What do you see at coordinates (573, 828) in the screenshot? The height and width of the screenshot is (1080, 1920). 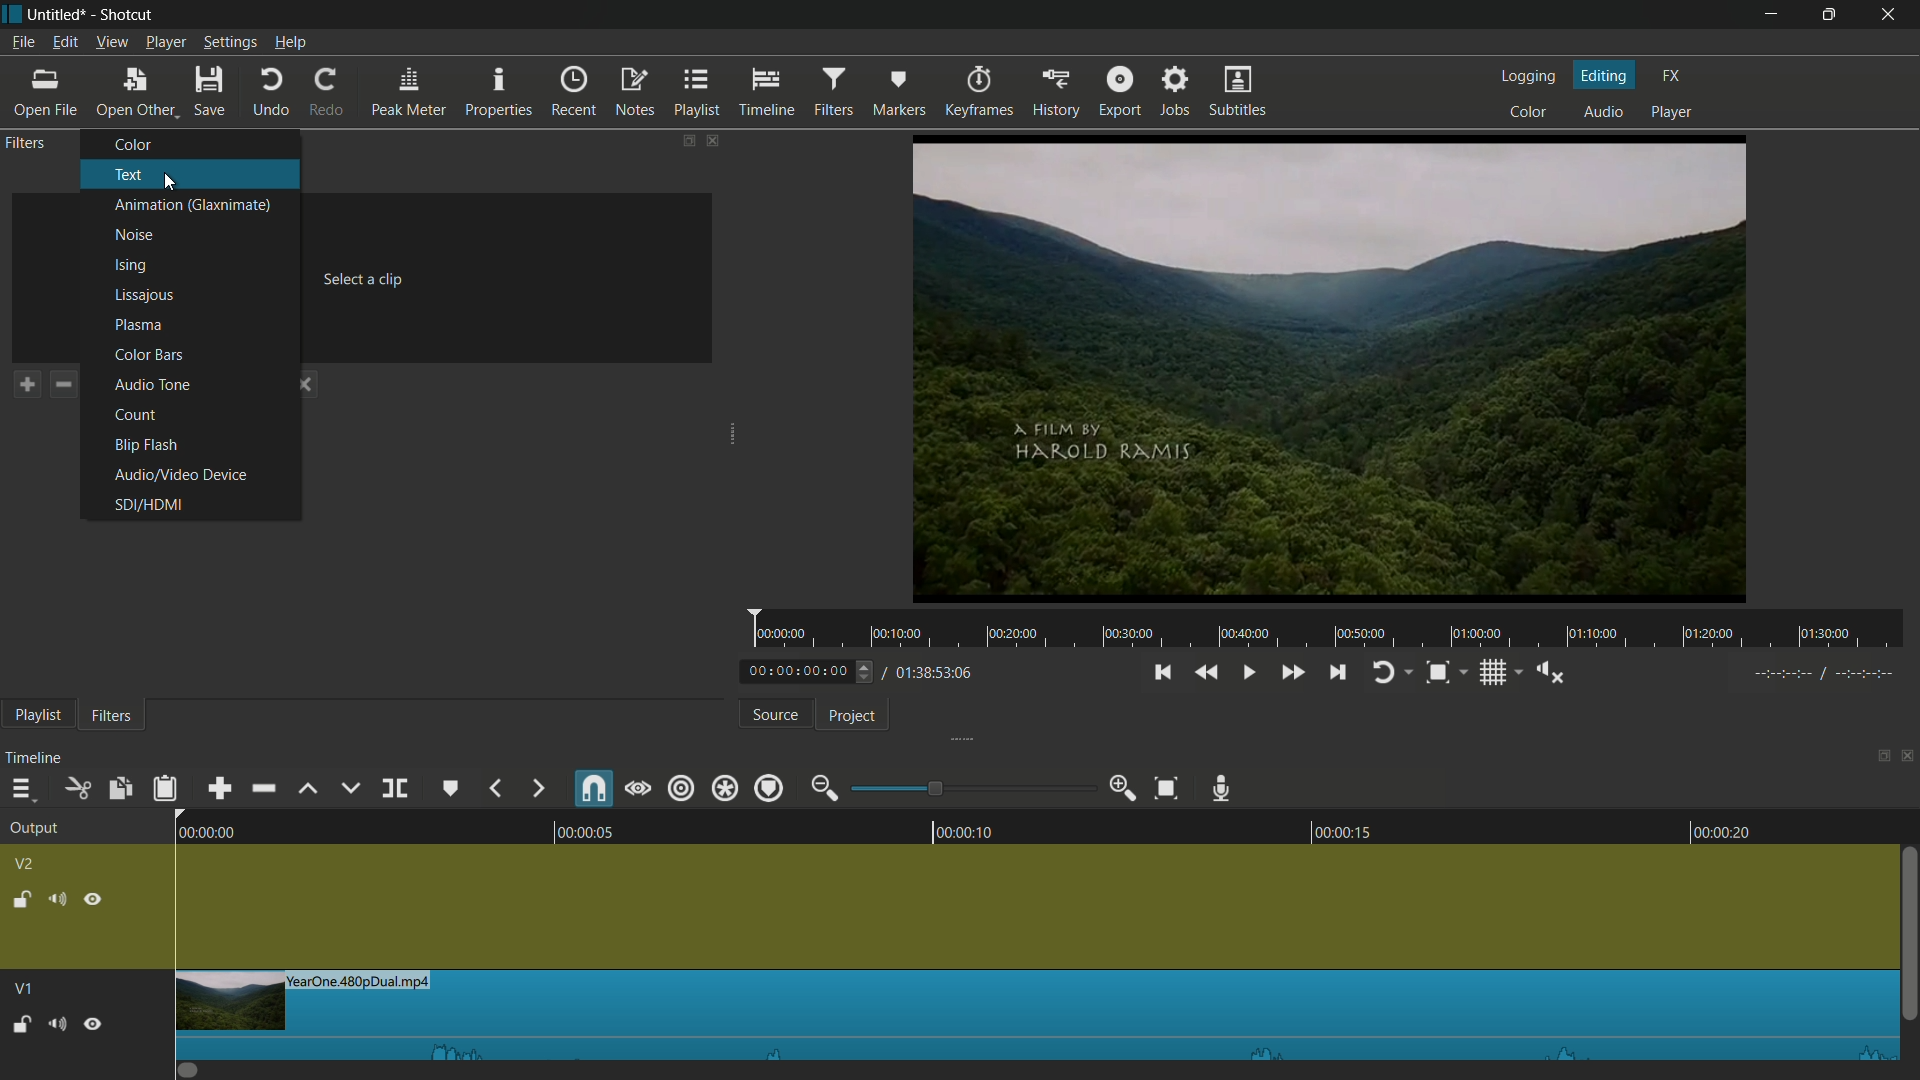 I see `00:00:05` at bounding box center [573, 828].